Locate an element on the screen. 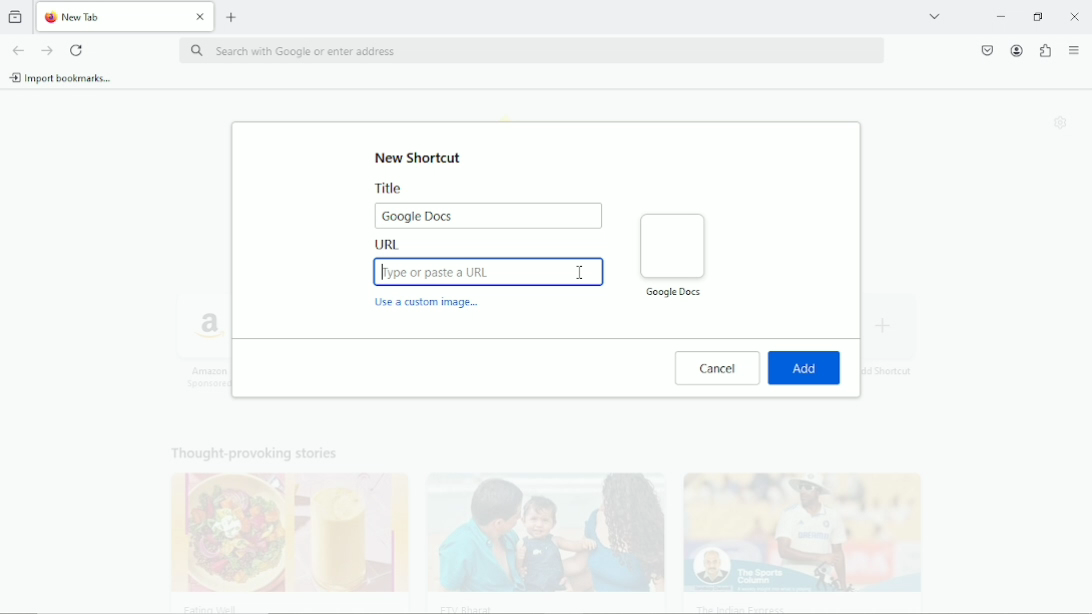 This screenshot has width=1092, height=614. cancel is located at coordinates (717, 368).